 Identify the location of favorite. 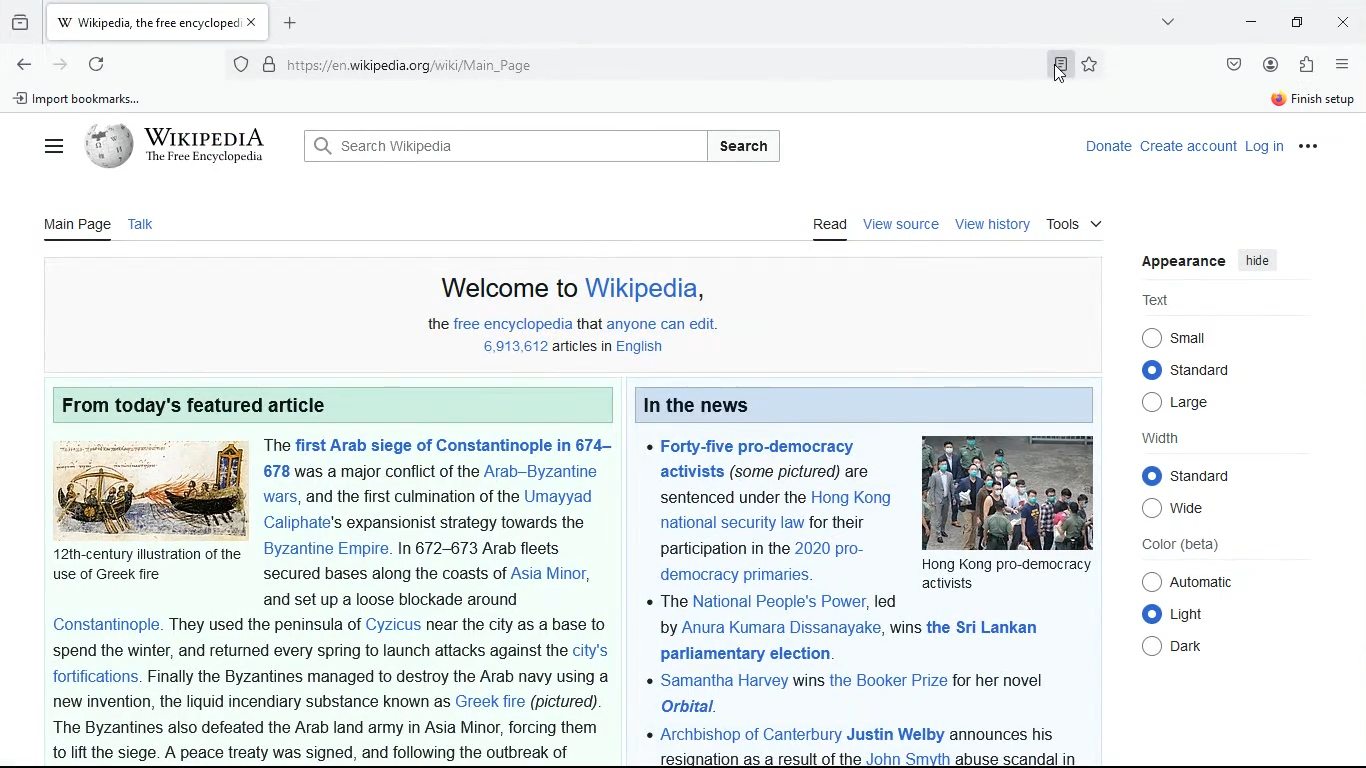
(1091, 64).